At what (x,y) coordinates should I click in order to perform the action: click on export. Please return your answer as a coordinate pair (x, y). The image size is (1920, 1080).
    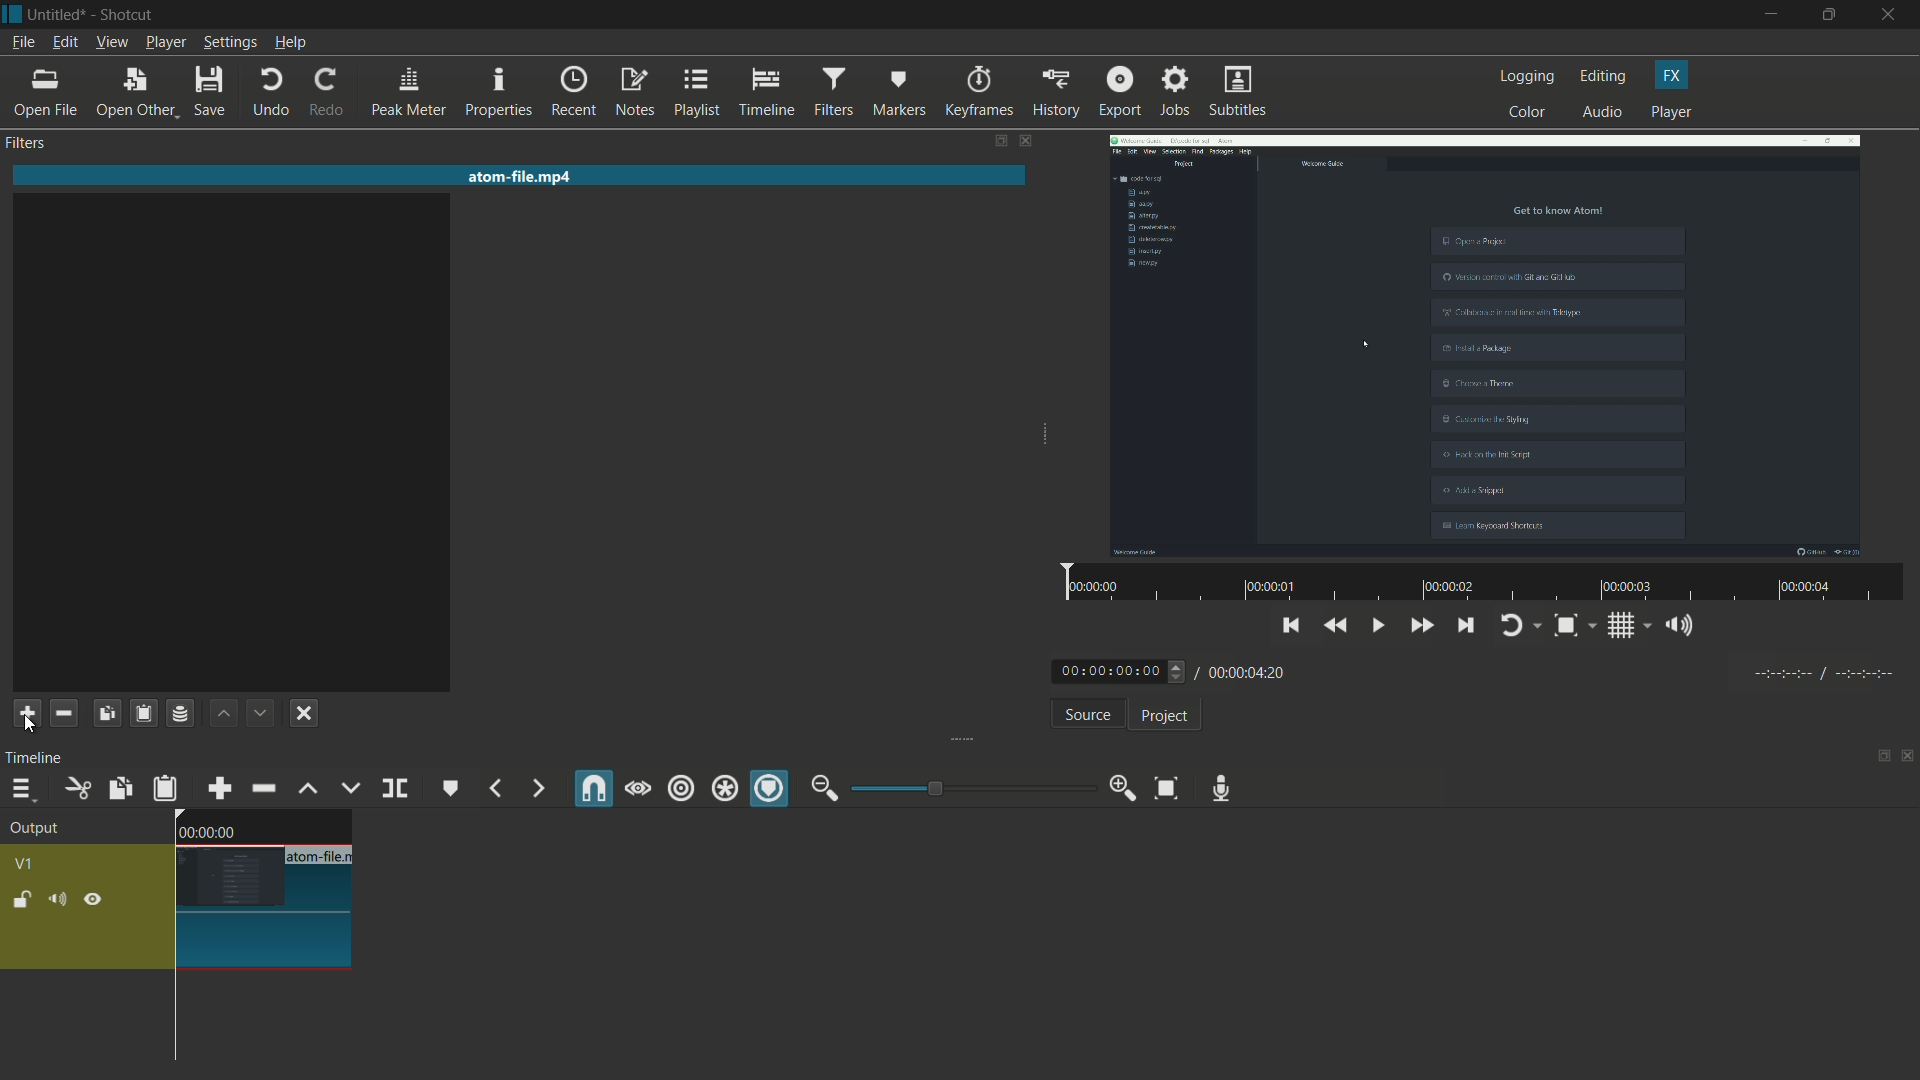
    Looking at the image, I should click on (1118, 91).